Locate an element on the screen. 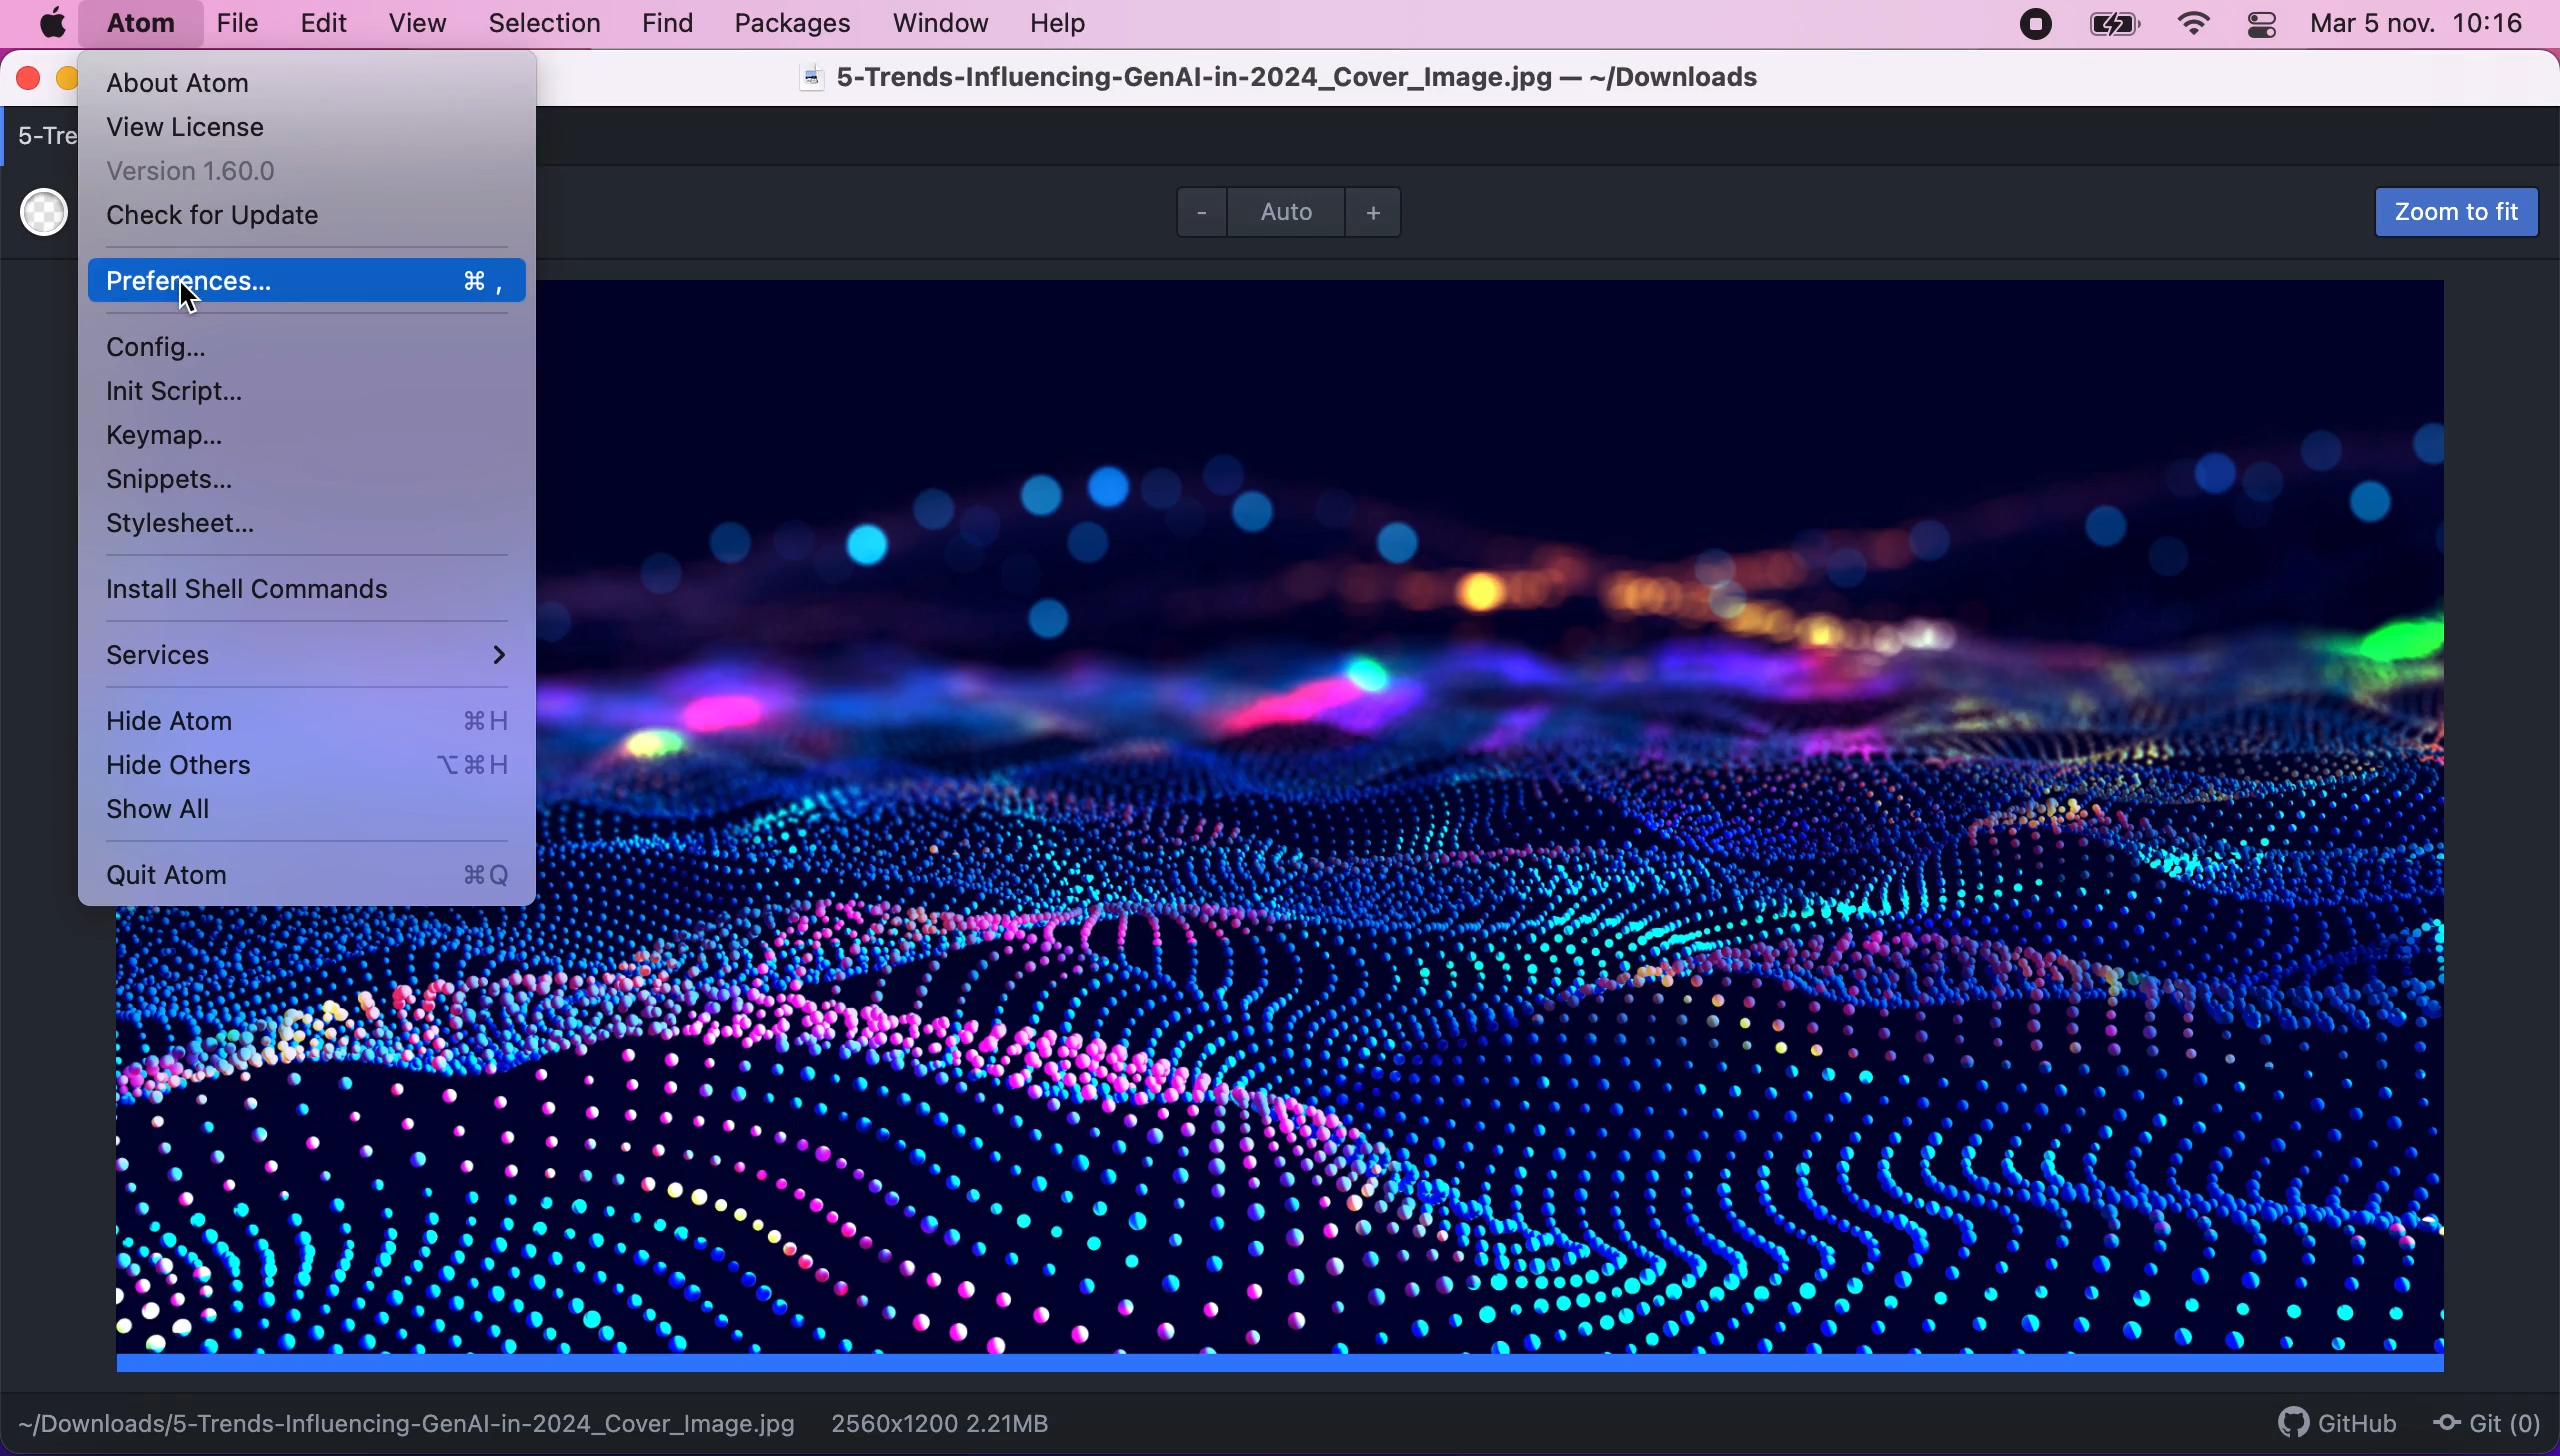 The height and width of the screenshot is (1456, 2560). recording stopped is located at coordinates (2032, 23).